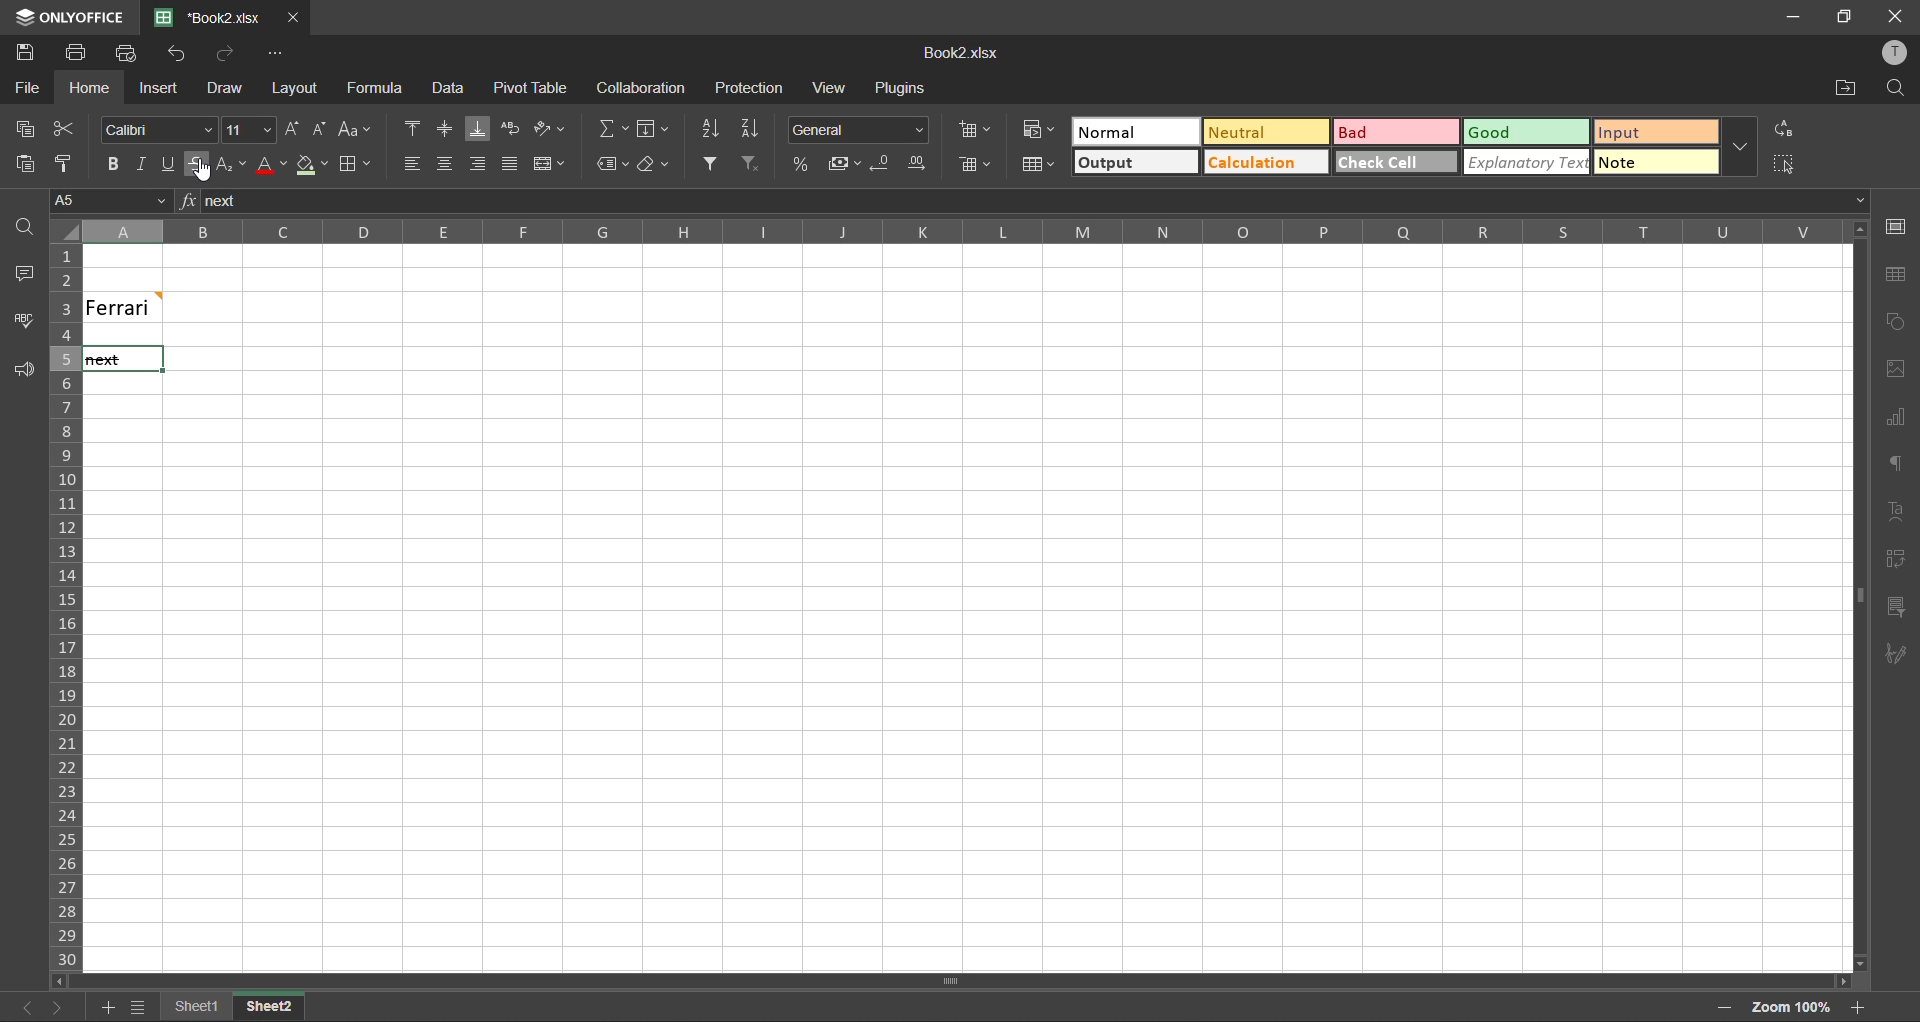 The image size is (1920, 1022). Describe the element at coordinates (641, 91) in the screenshot. I see `collaboration` at that location.